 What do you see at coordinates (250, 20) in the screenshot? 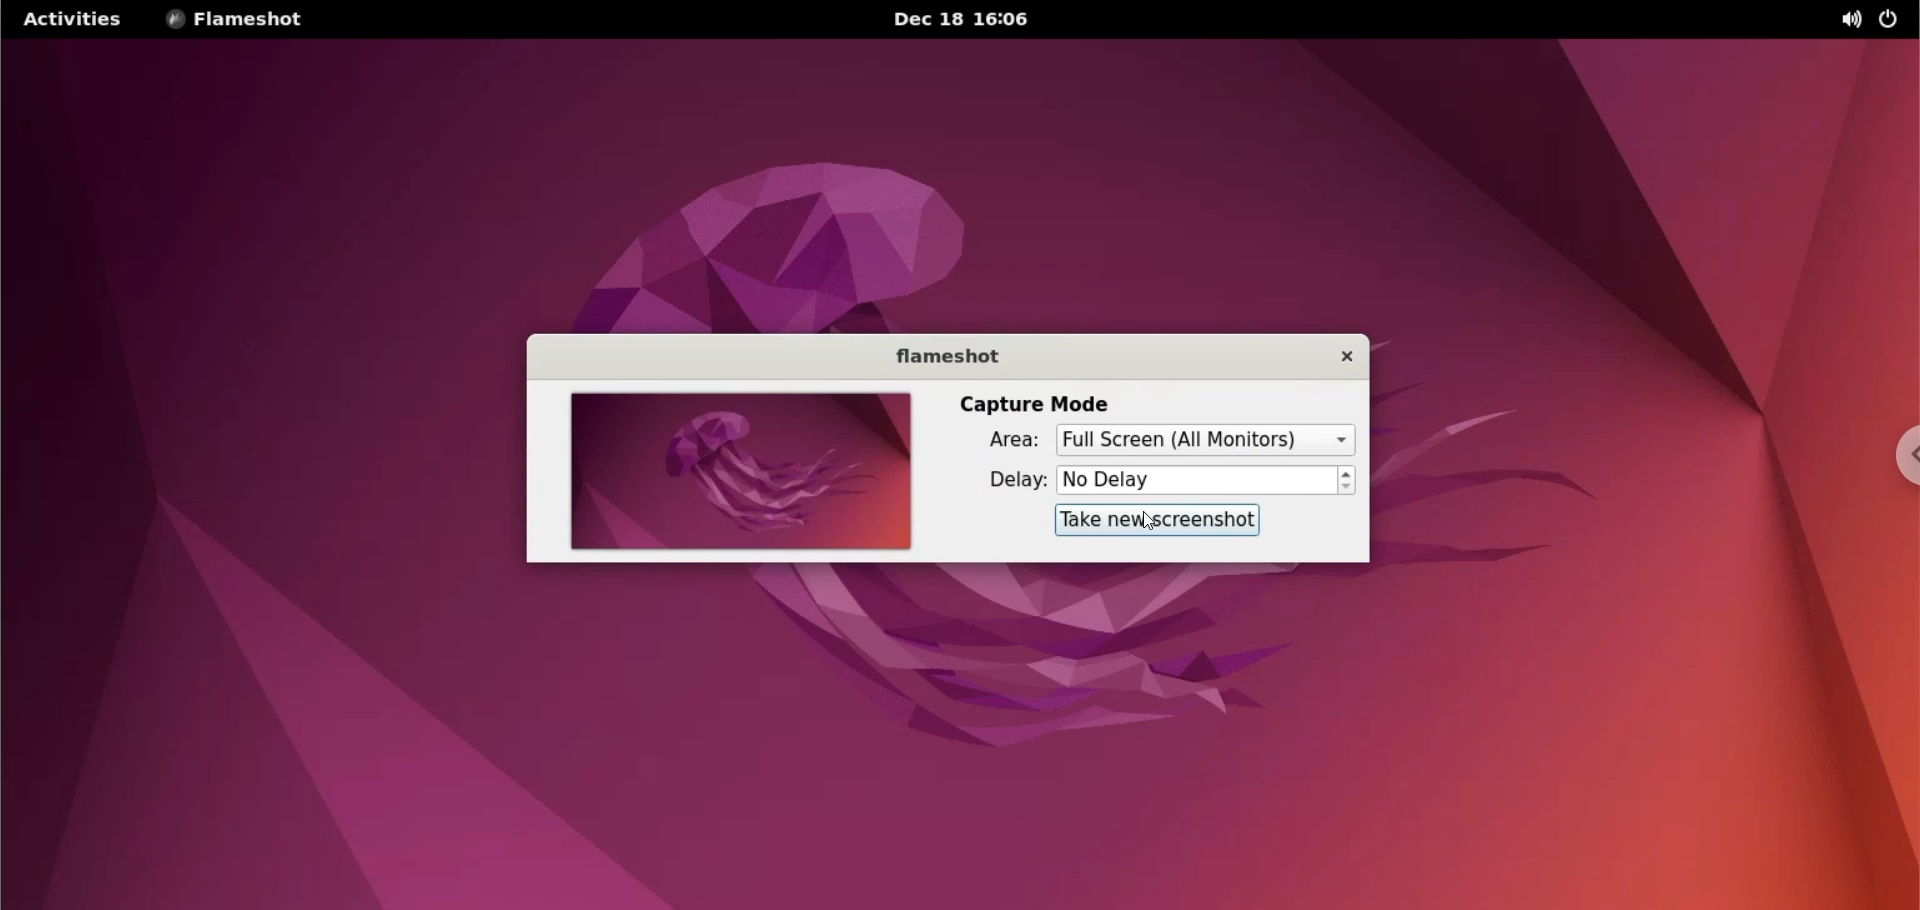
I see `flameshot menu` at bounding box center [250, 20].